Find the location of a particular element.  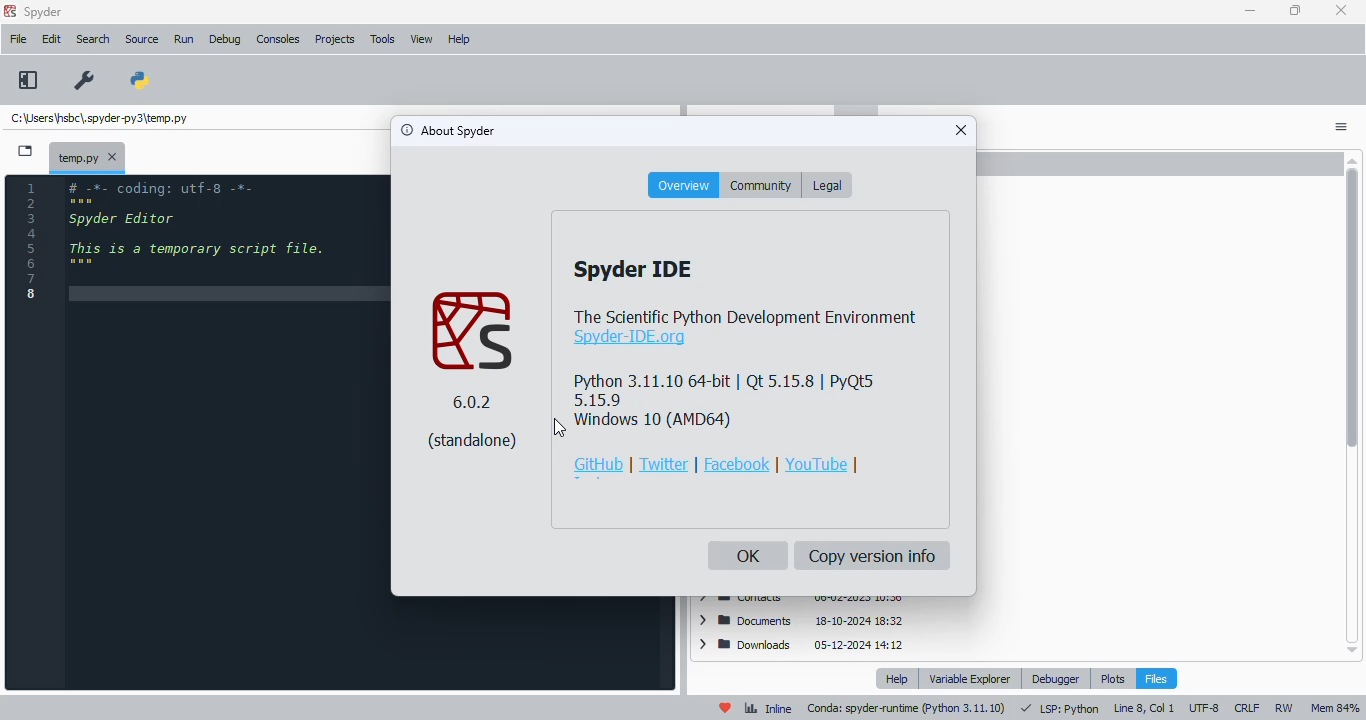

search is located at coordinates (93, 39).